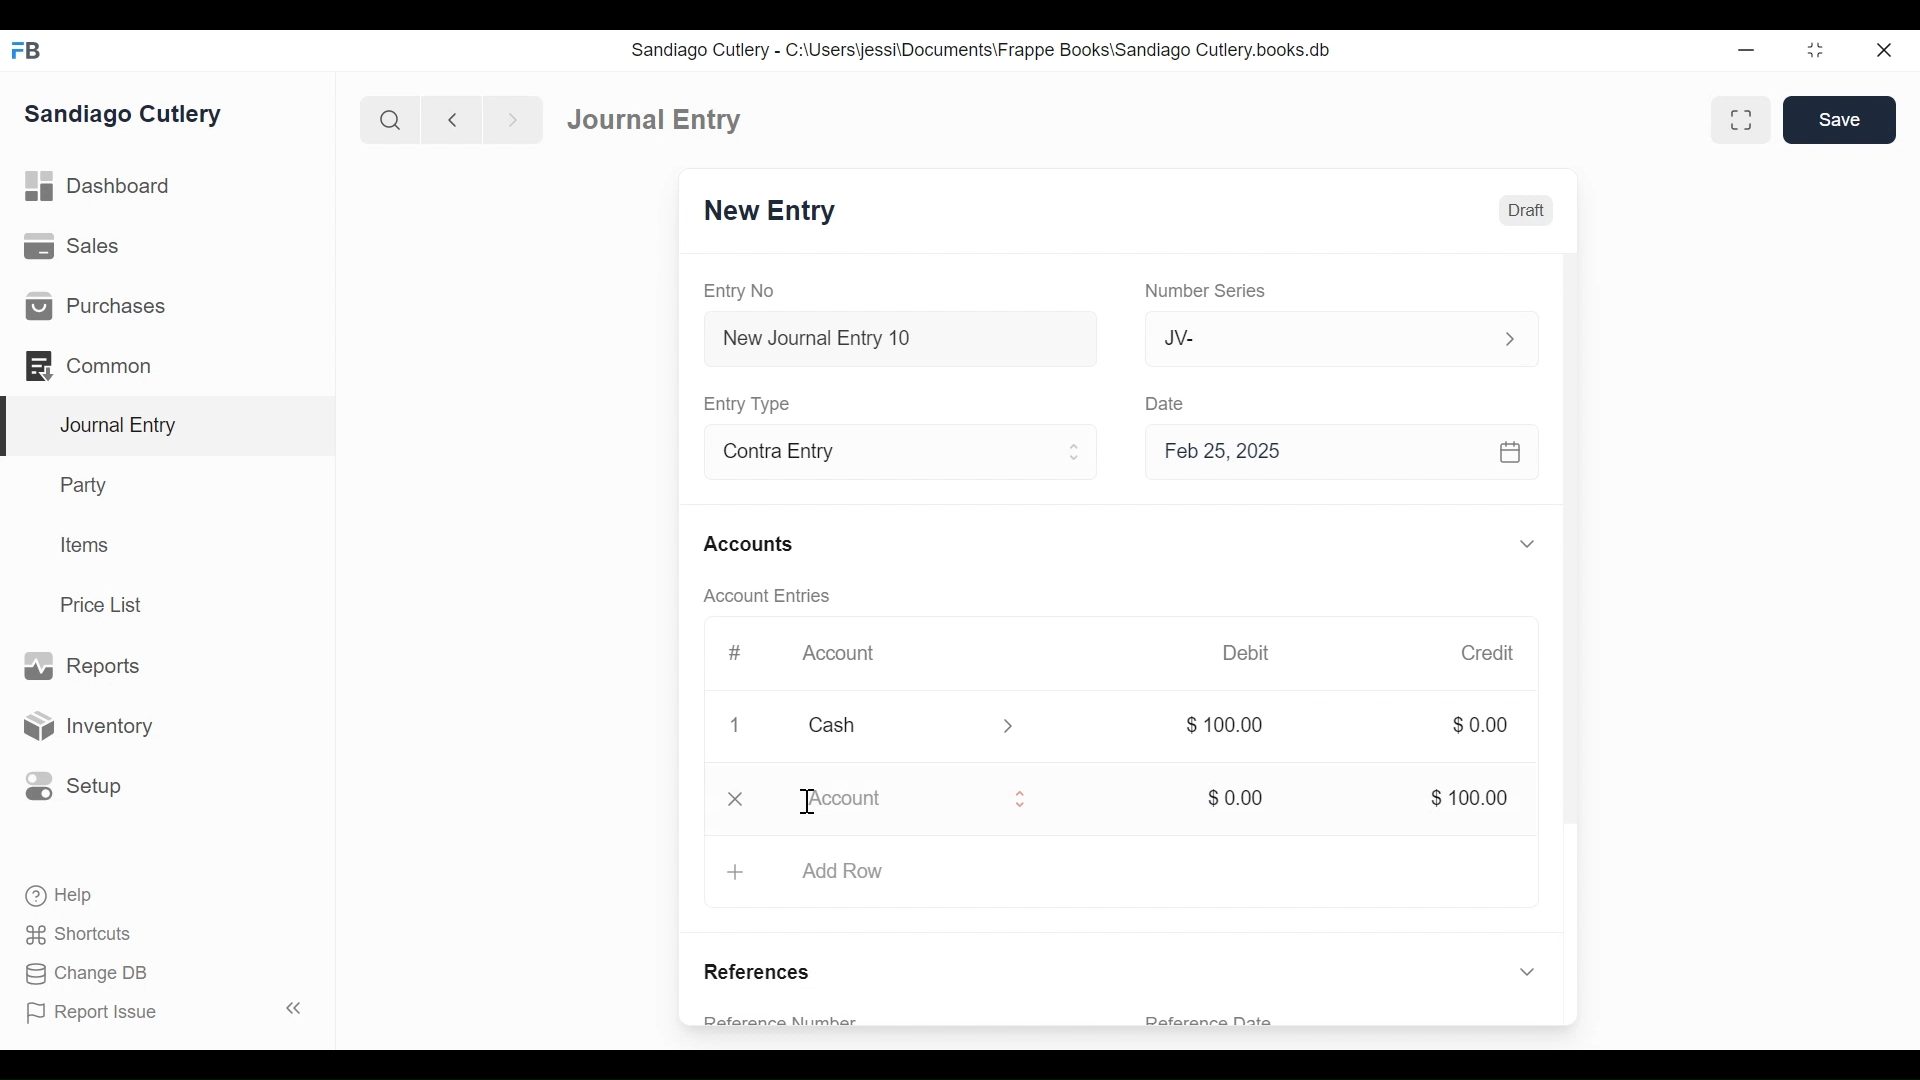 This screenshot has height=1080, width=1920. I want to click on Debit, so click(1254, 653).